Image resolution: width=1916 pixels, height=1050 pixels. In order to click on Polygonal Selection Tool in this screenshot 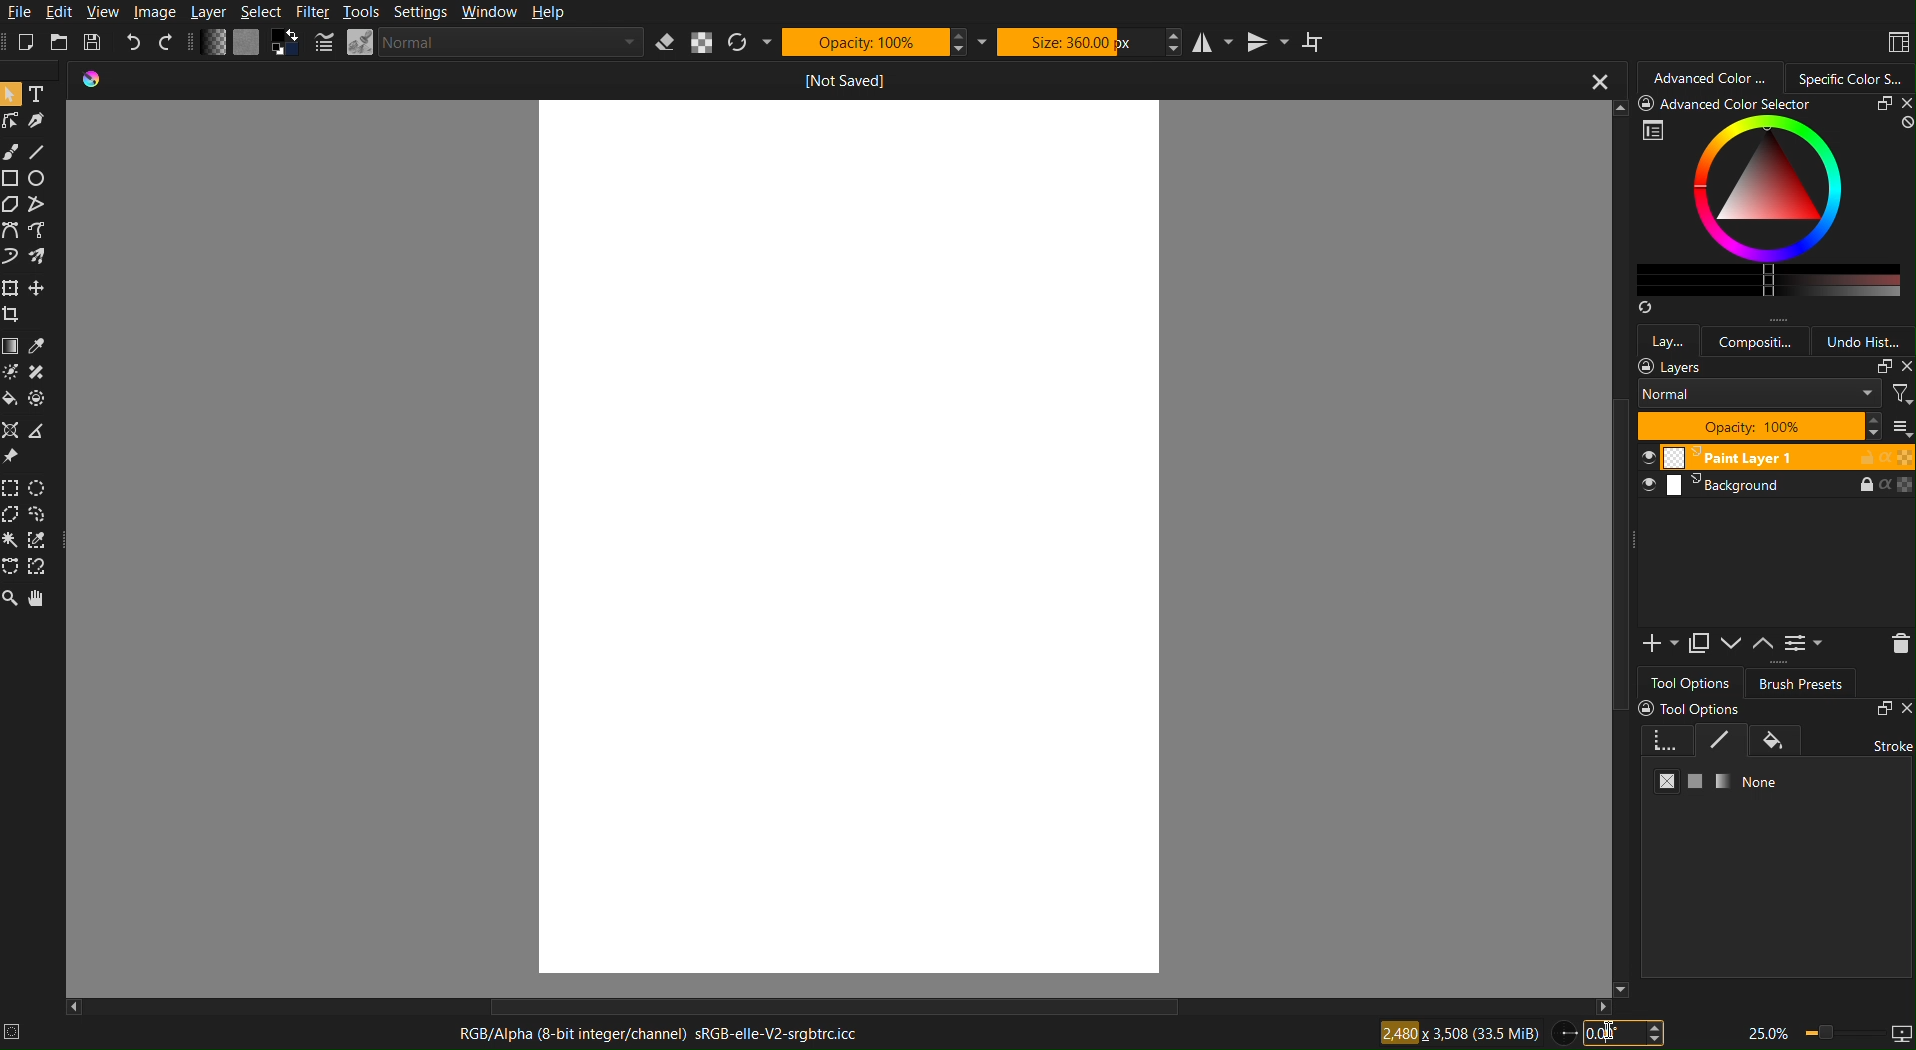, I will do `click(12, 204)`.